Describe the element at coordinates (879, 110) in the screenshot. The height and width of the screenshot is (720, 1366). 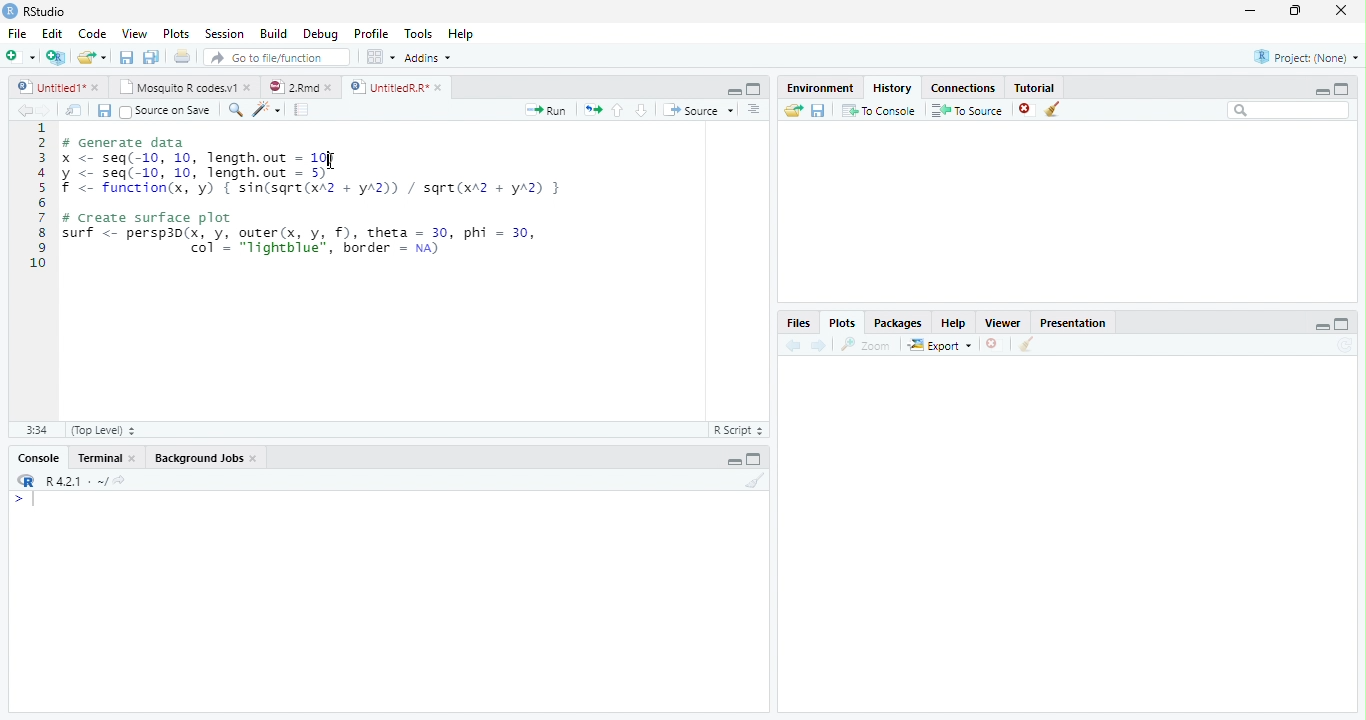
I see `To Console` at that location.